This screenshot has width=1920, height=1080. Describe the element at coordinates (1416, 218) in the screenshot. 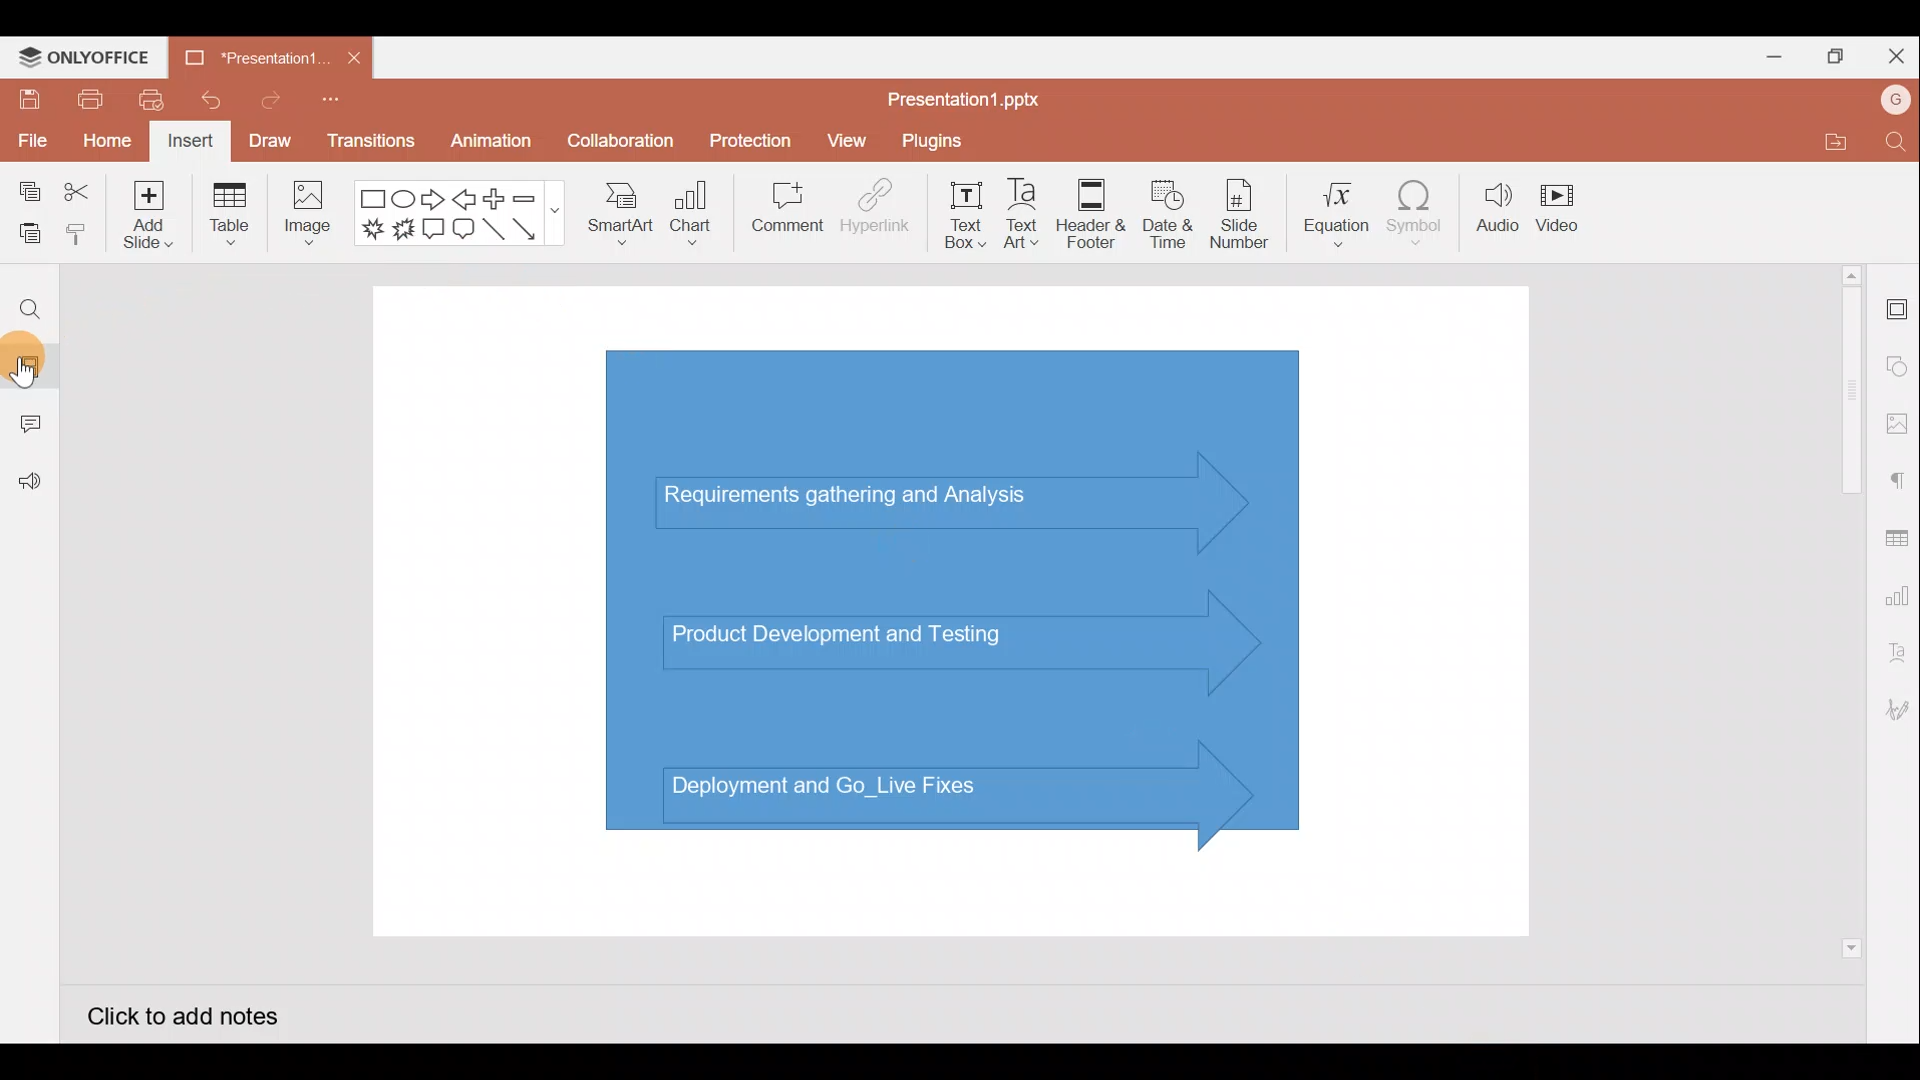

I see `Symbol` at that location.